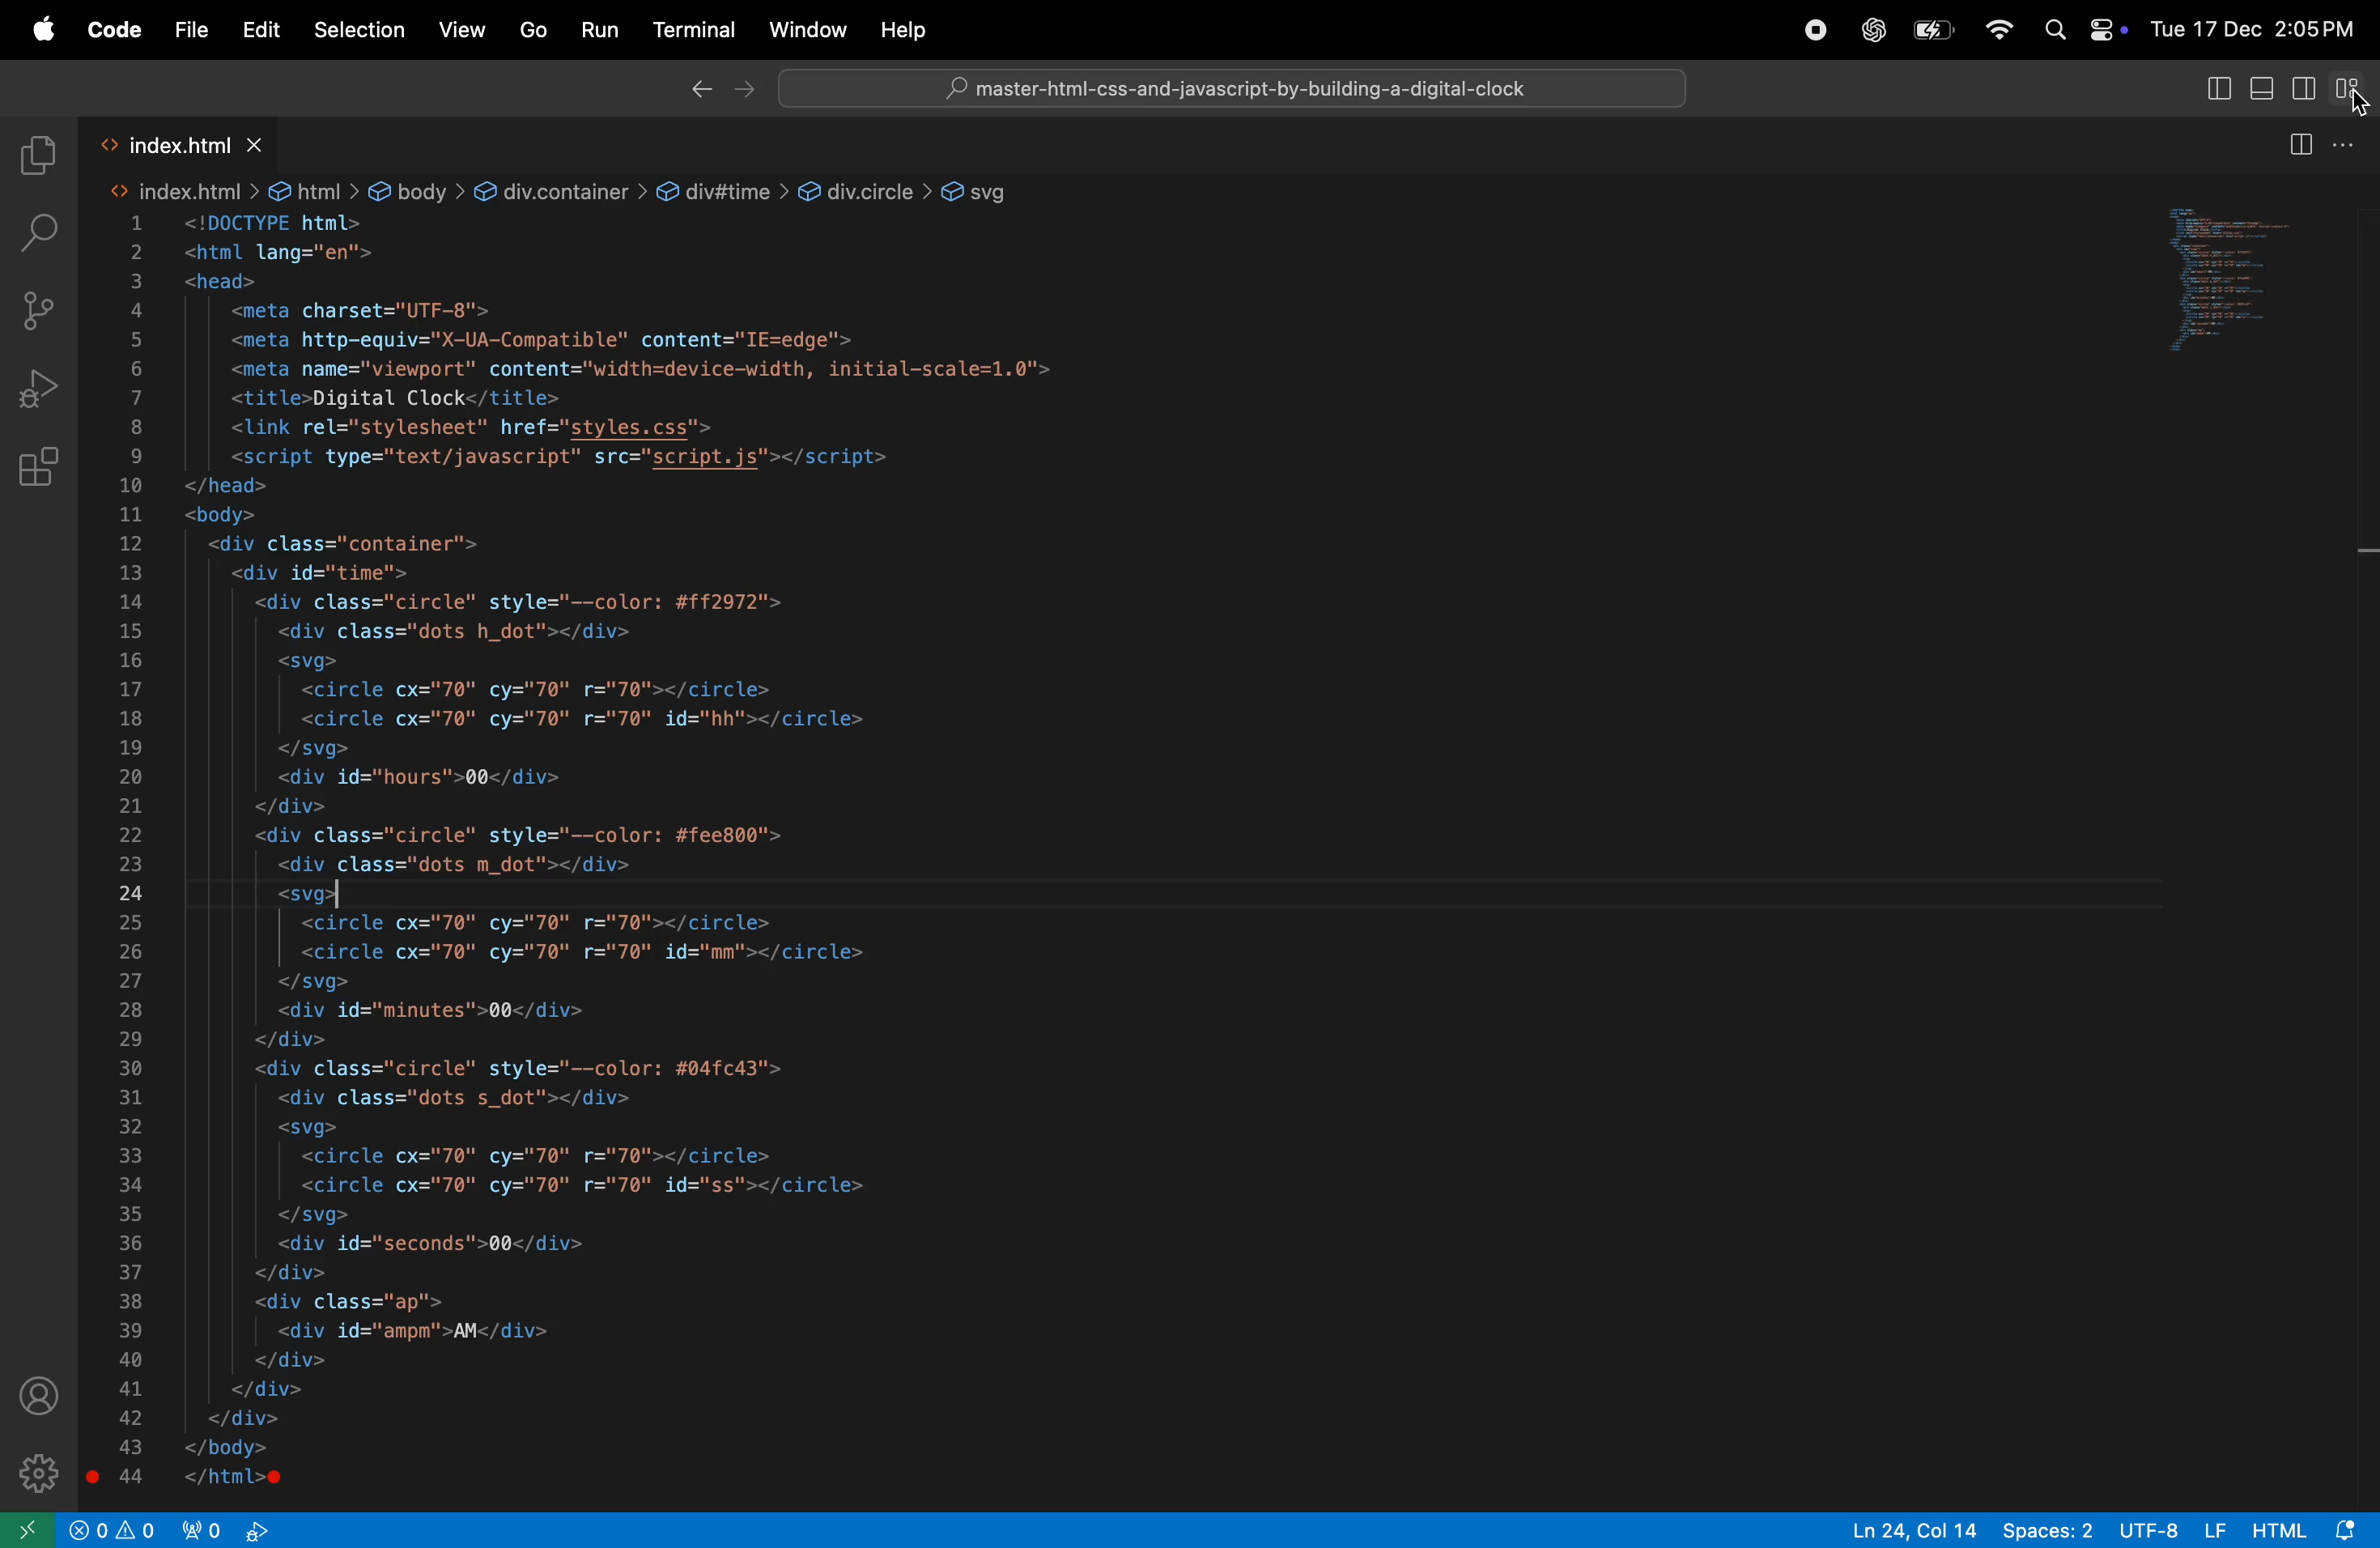  What do you see at coordinates (697, 90) in the screenshot?
I see `backward` at bounding box center [697, 90].